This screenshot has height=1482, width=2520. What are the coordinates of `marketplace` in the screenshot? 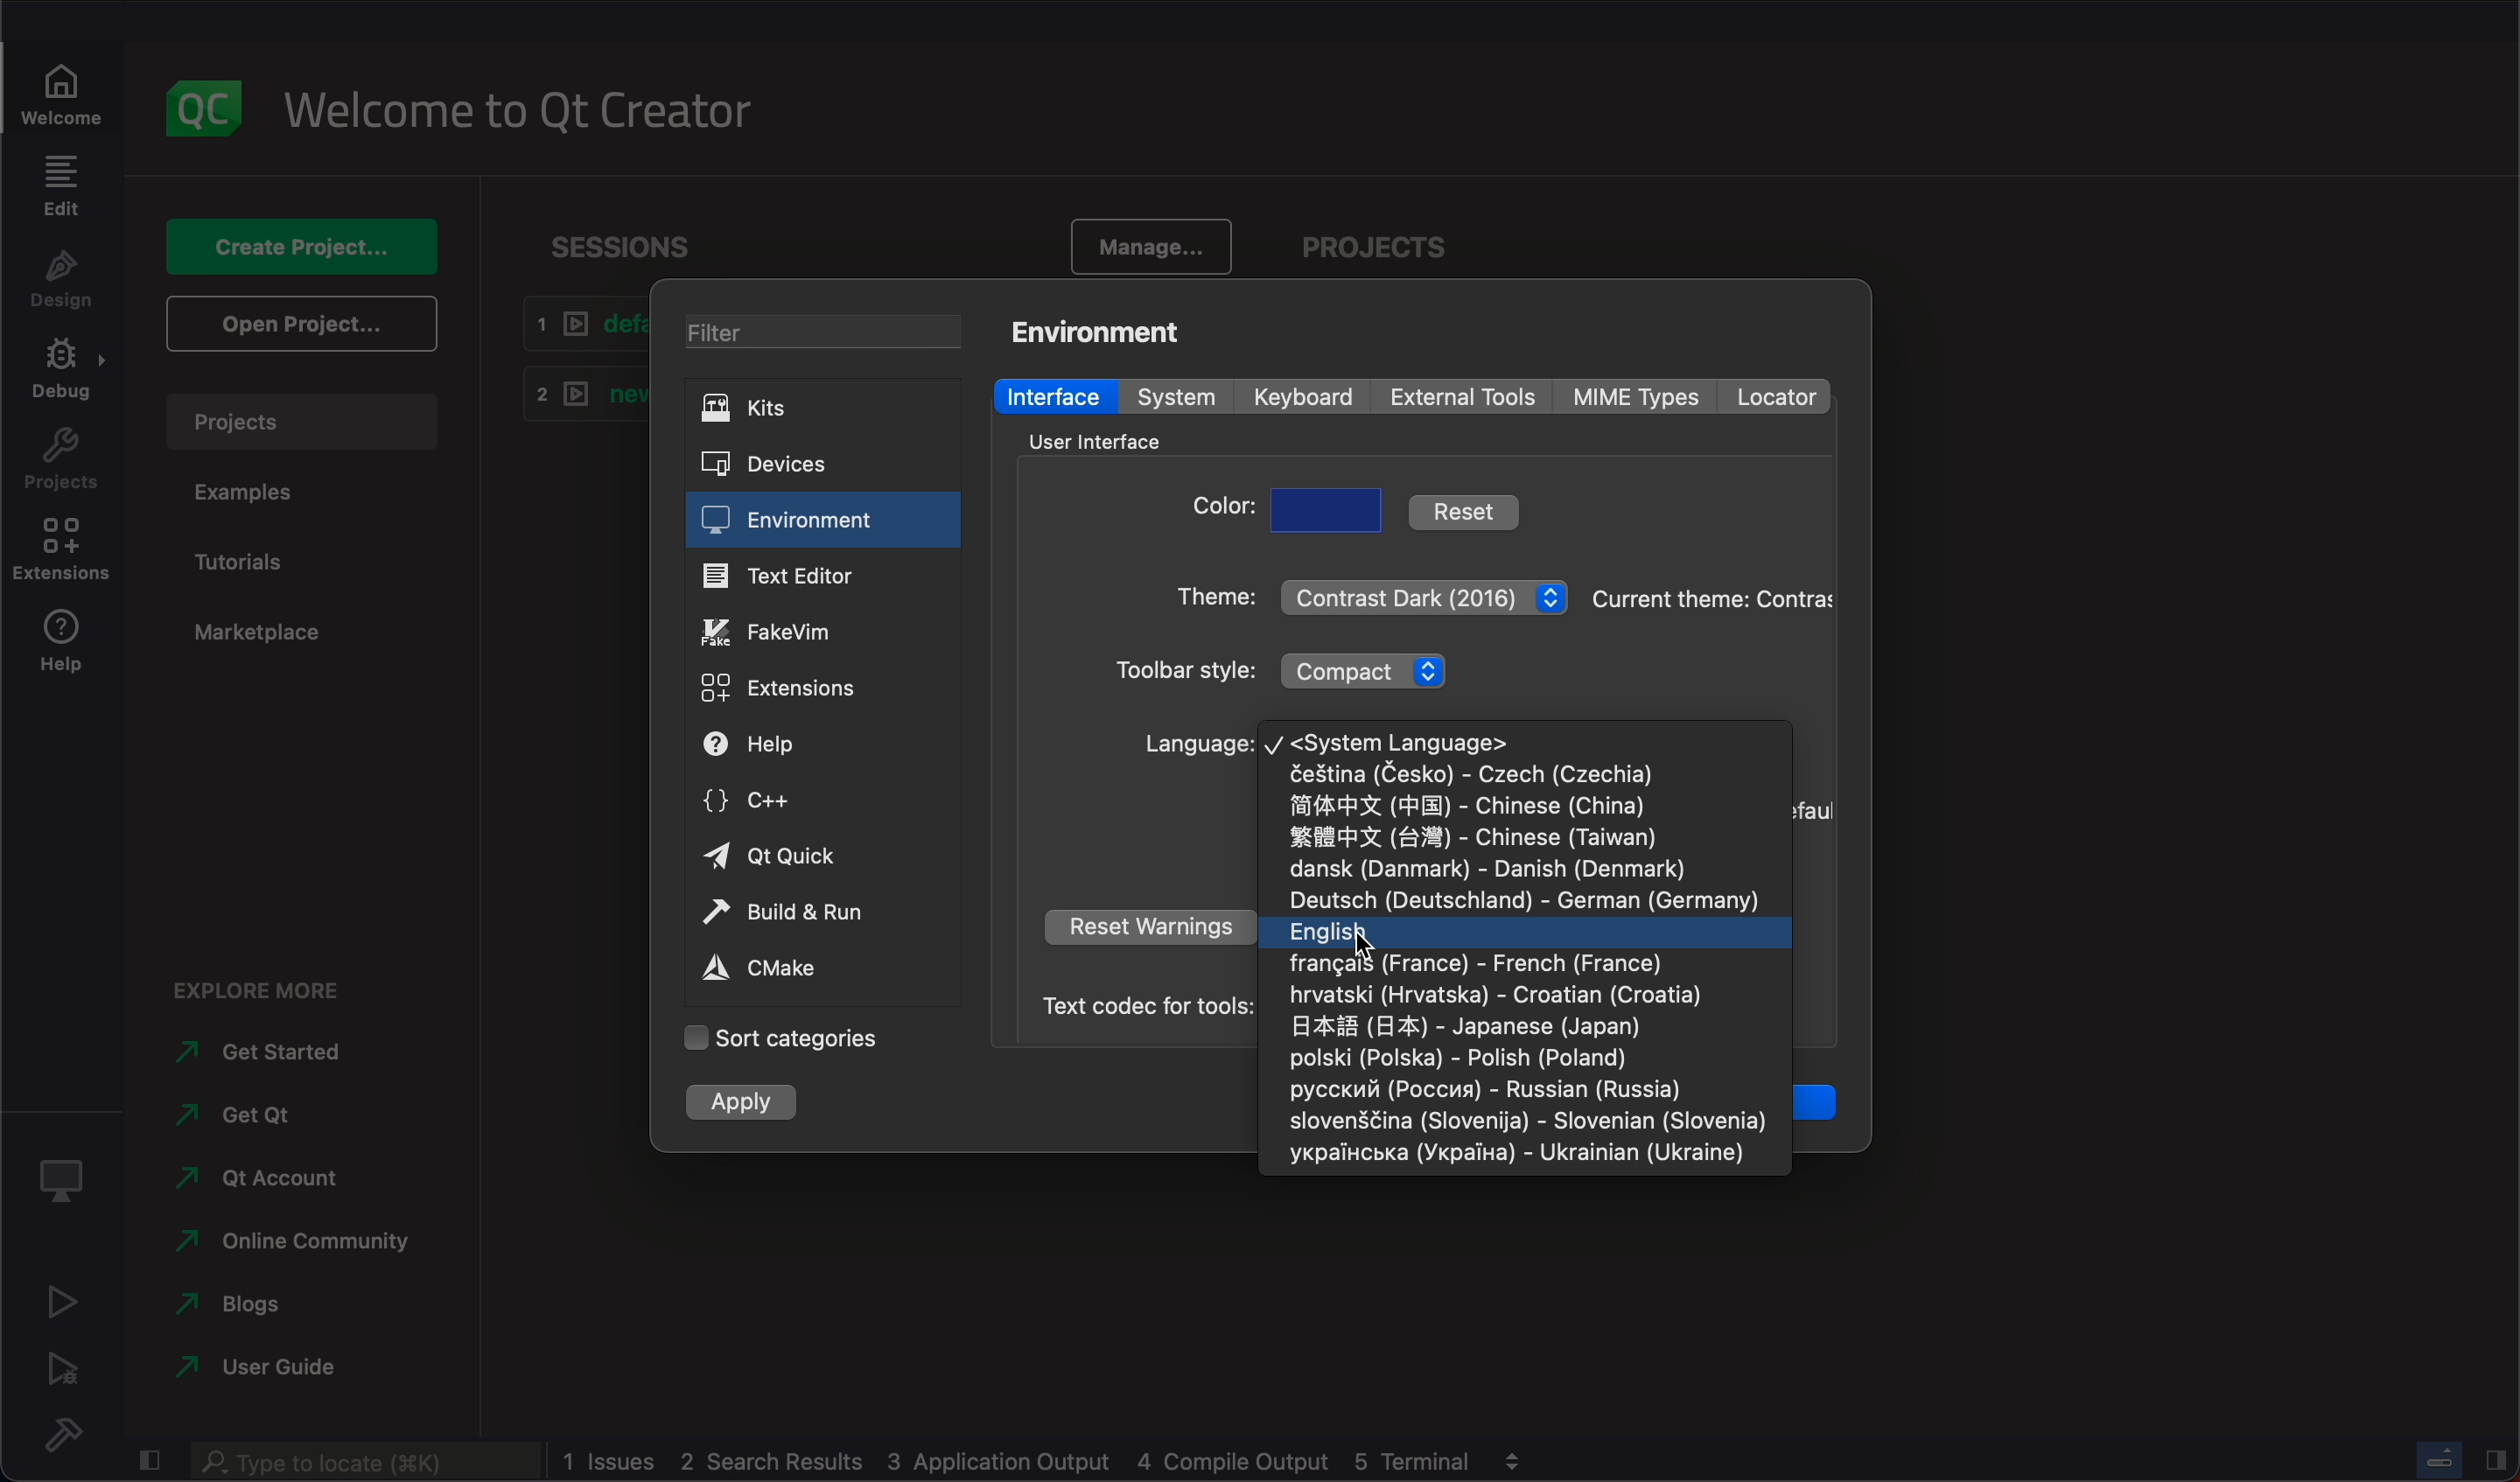 It's located at (261, 642).